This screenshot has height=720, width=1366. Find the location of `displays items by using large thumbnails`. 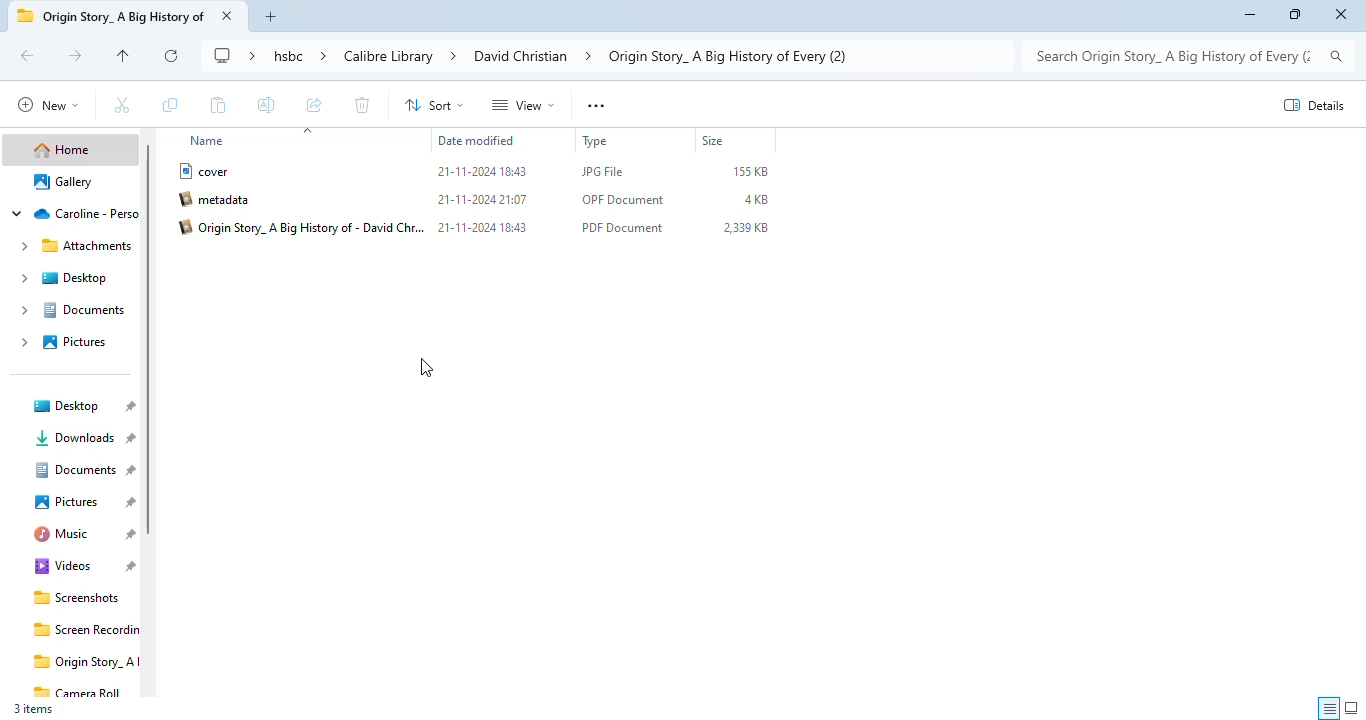

displays items by using large thumbnails is located at coordinates (1351, 708).